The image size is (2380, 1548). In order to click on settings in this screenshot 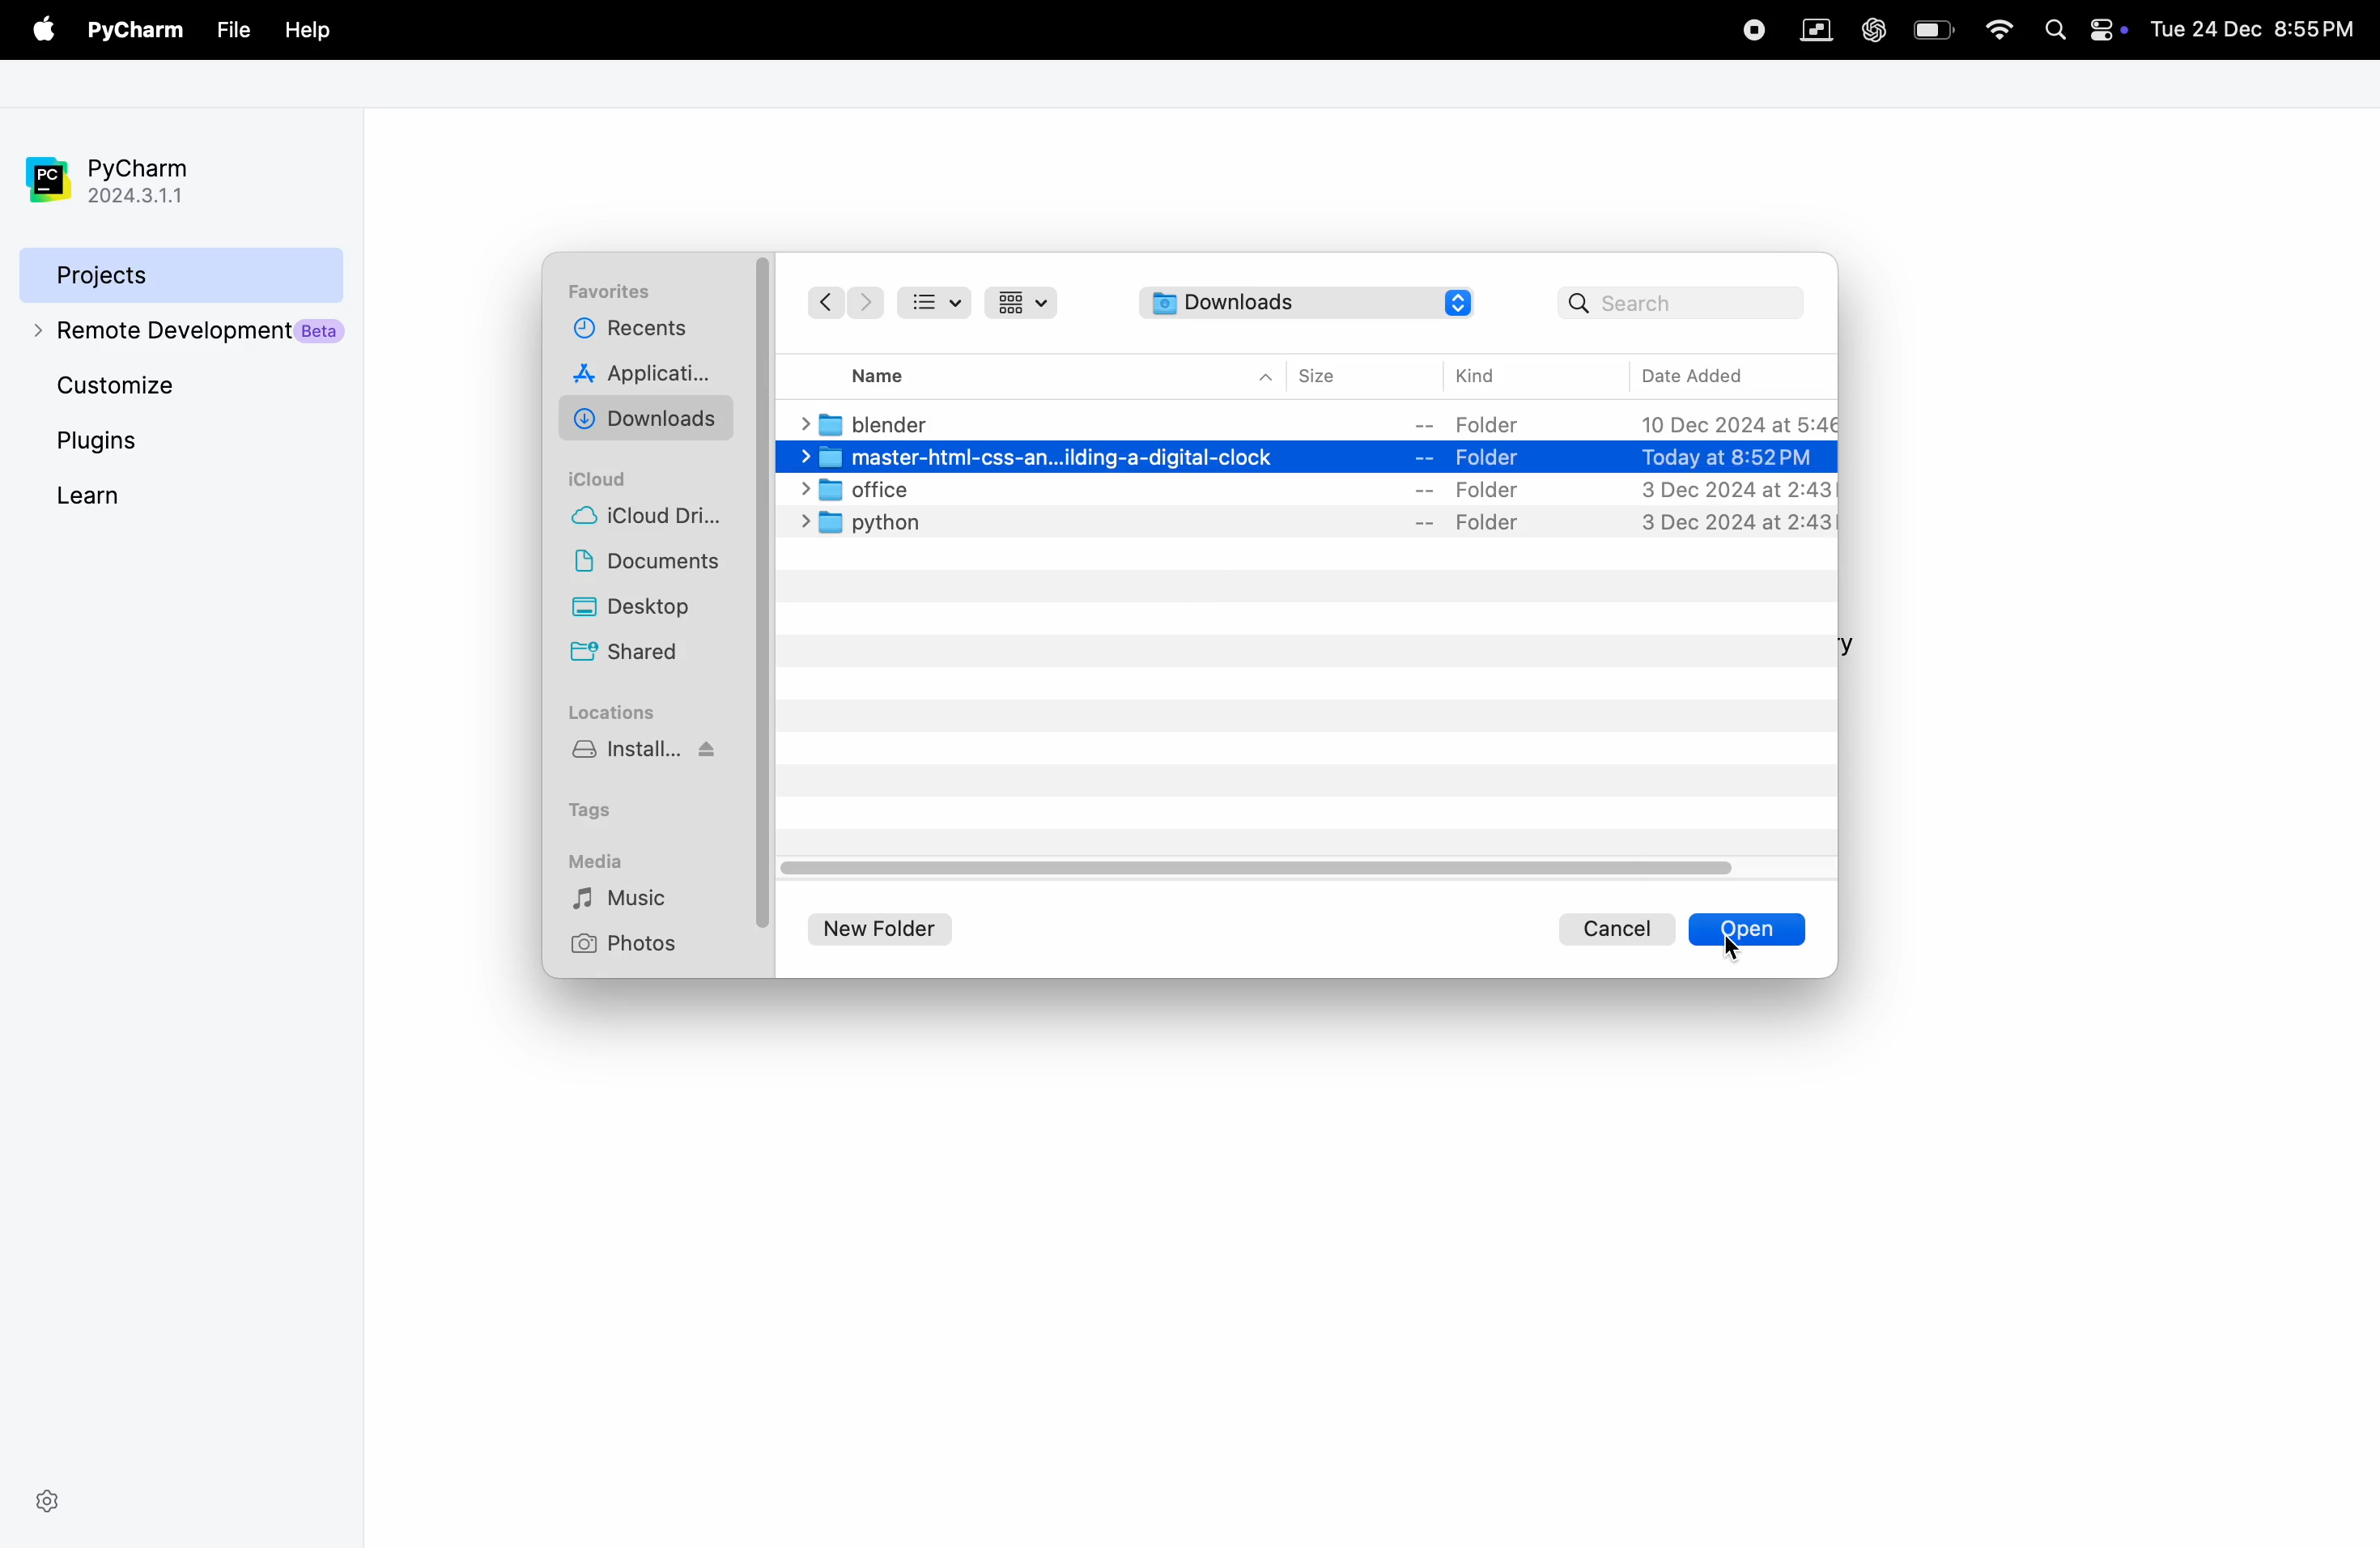, I will do `click(47, 1498)`.